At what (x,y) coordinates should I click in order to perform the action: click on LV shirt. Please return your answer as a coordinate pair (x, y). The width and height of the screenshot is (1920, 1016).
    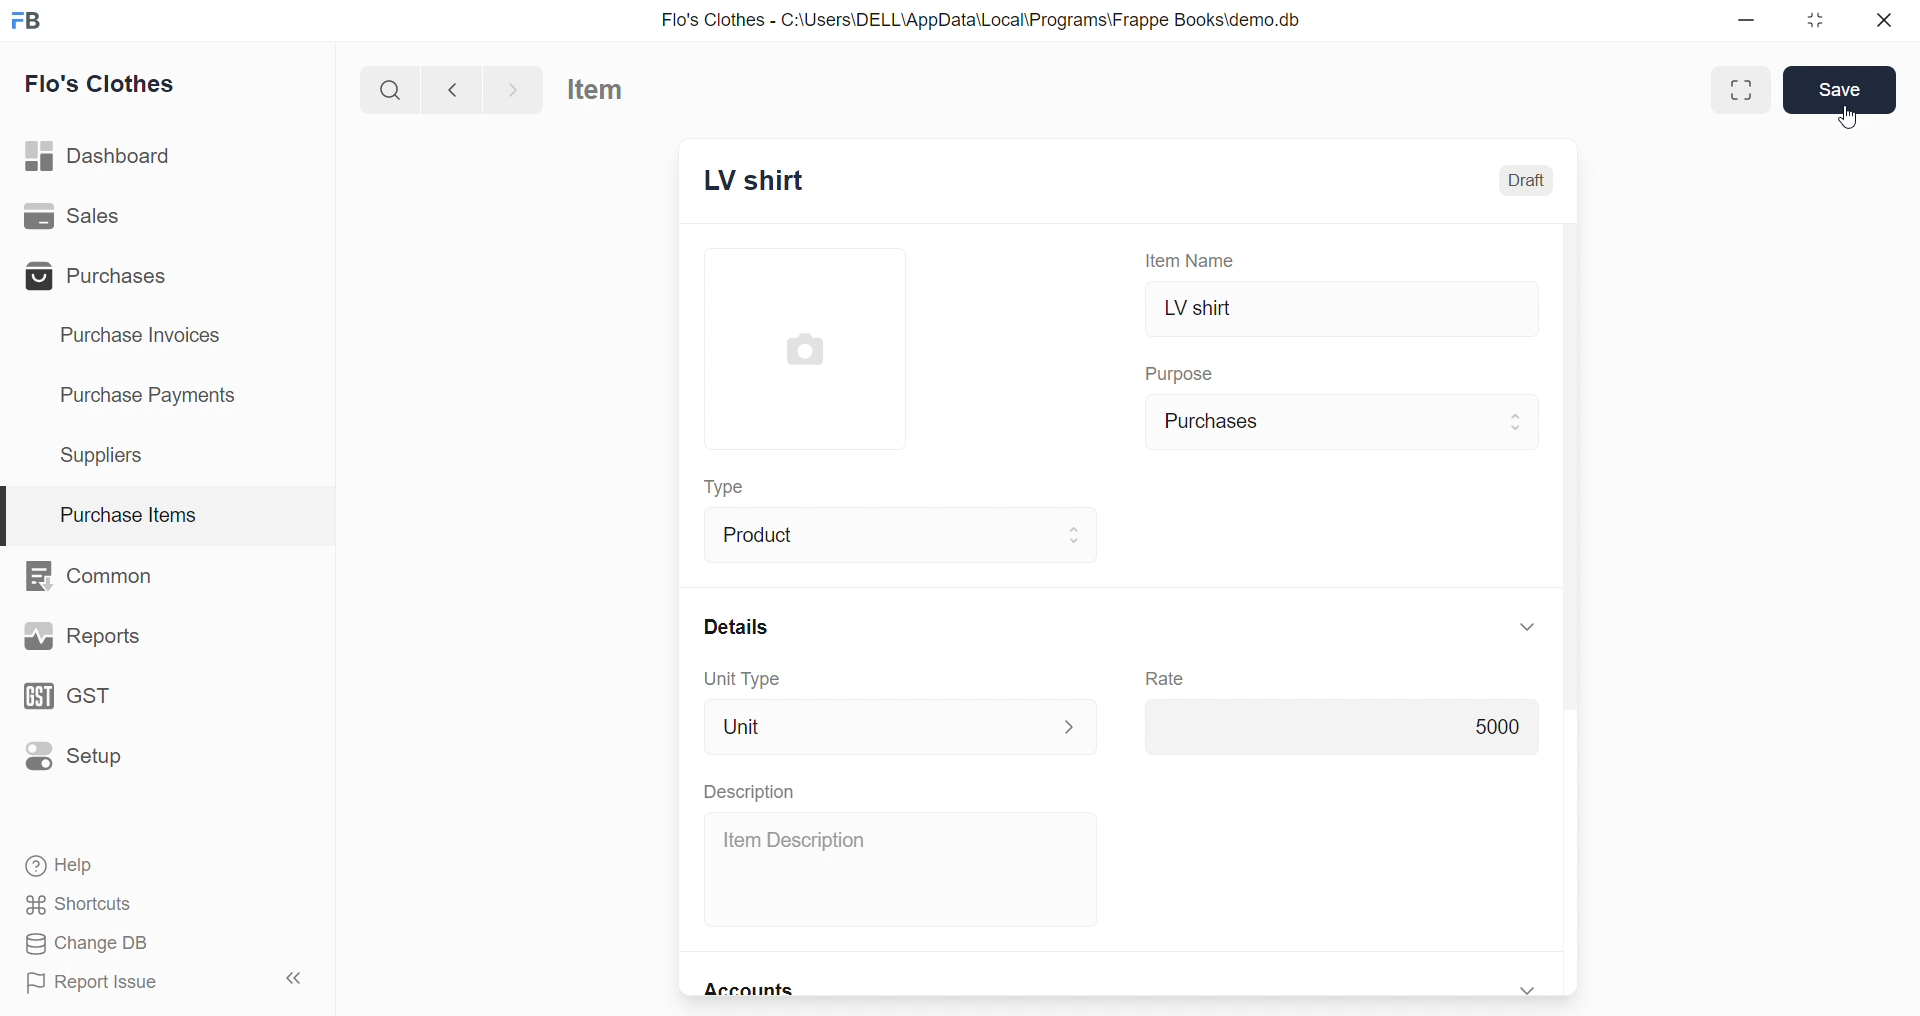
    Looking at the image, I should click on (1343, 311).